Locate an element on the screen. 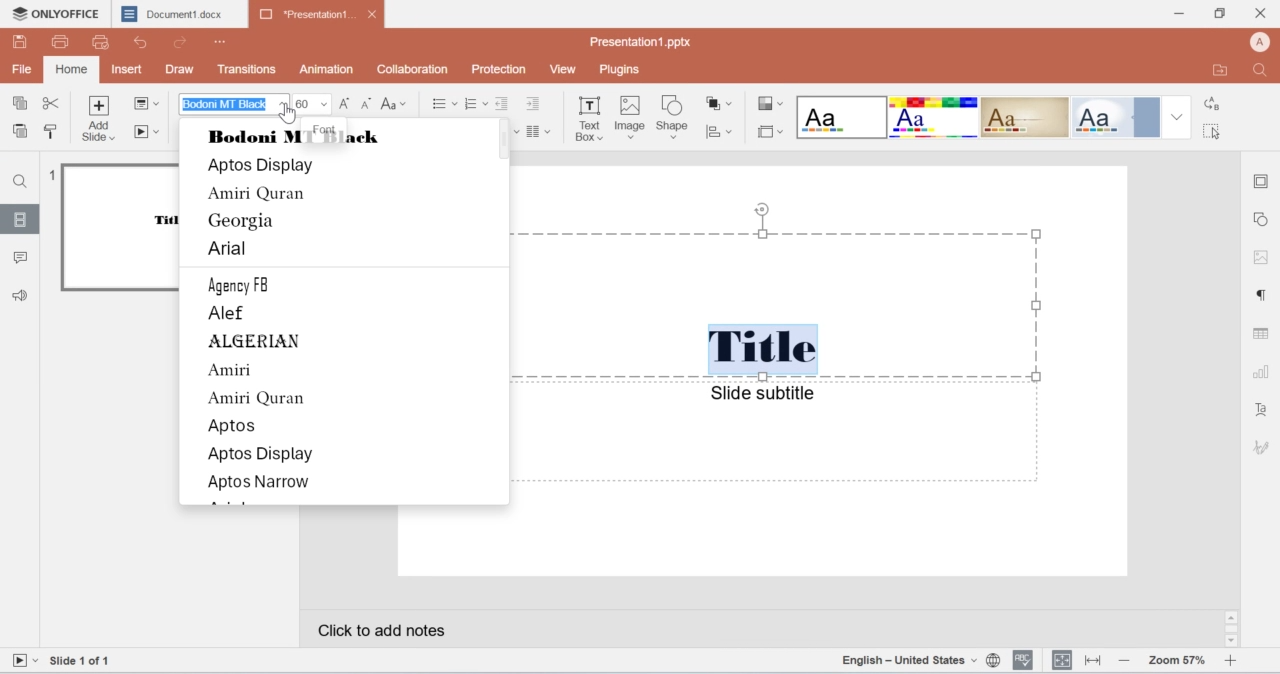  zoom  is located at coordinates (1176, 661).